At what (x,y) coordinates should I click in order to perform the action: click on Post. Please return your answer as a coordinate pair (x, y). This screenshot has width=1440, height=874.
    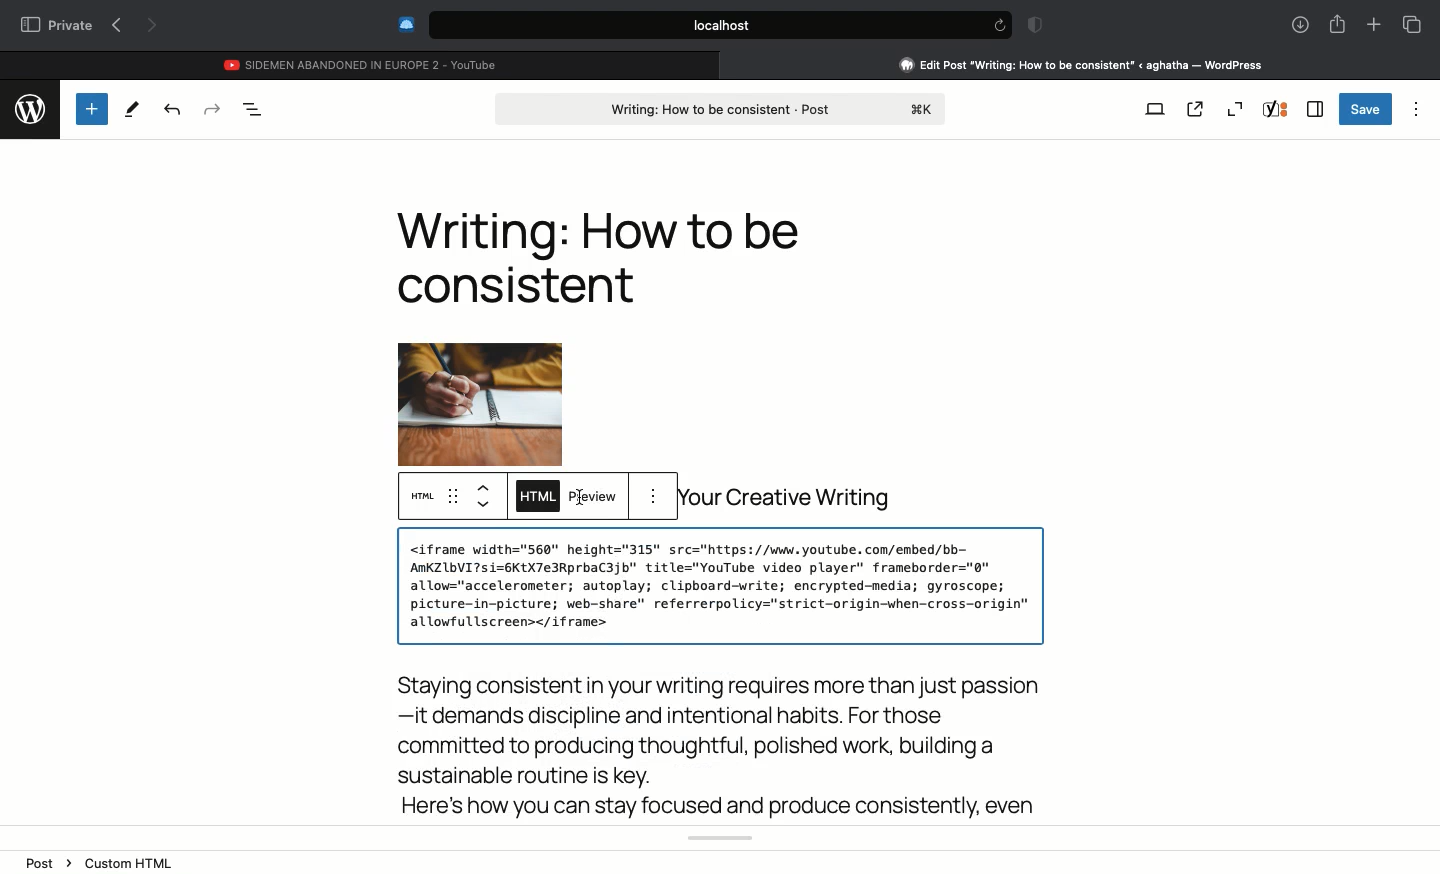
    Looking at the image, I should click on (723, 107).